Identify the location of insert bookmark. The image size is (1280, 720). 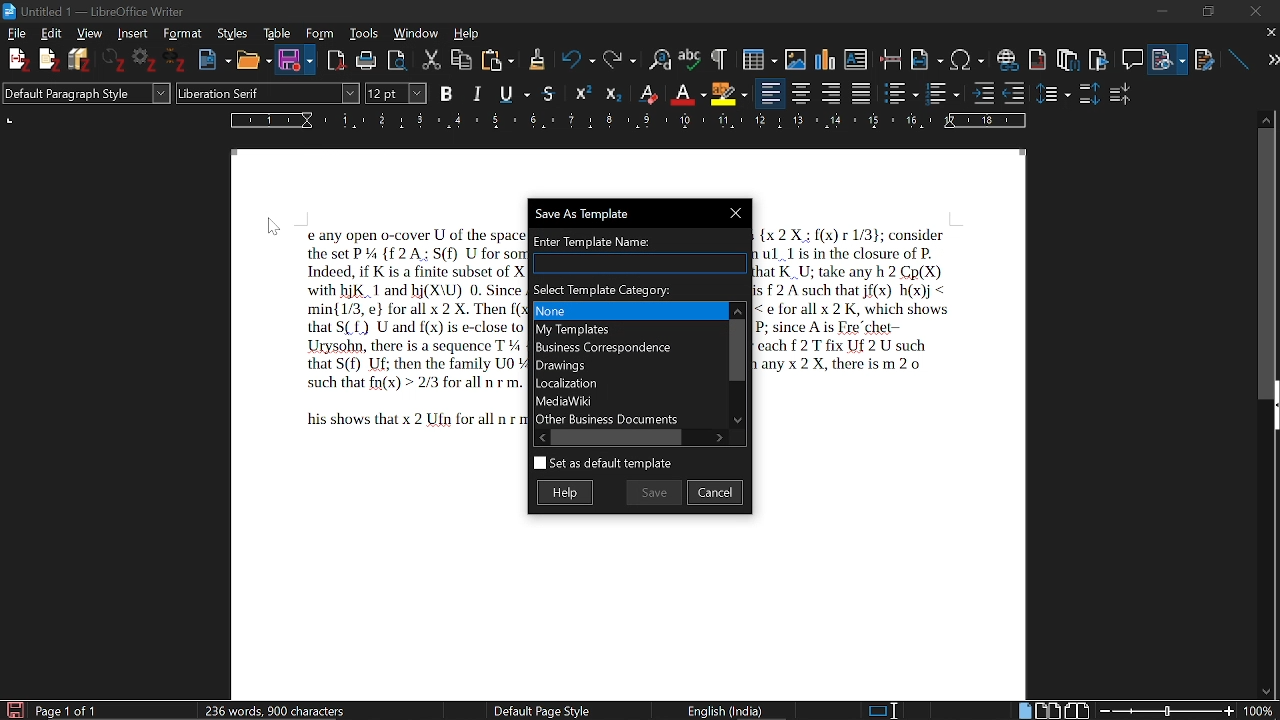
(1100, 57).